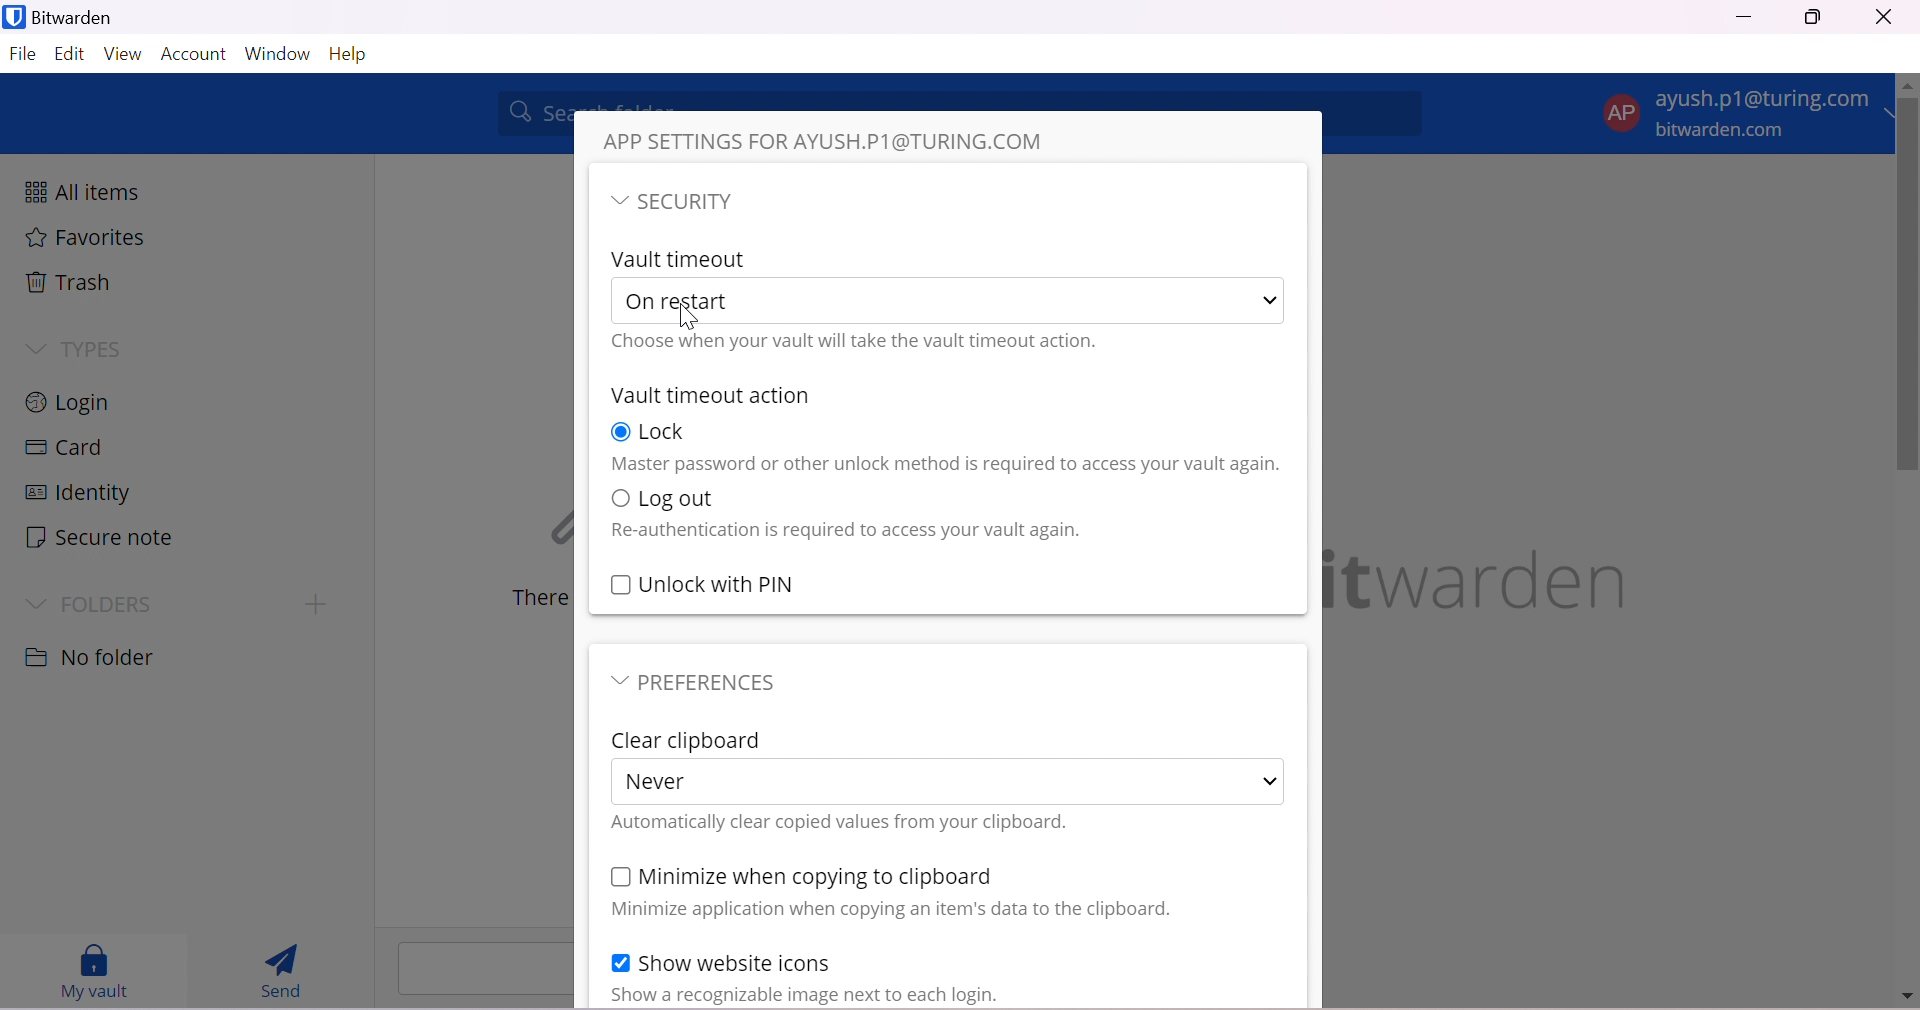 This screenshot has height=1010, width=1920. What do you see at coordinates (617, 879) in the screenshot?
I see `Checkbox` at bounding box center [617, 879].